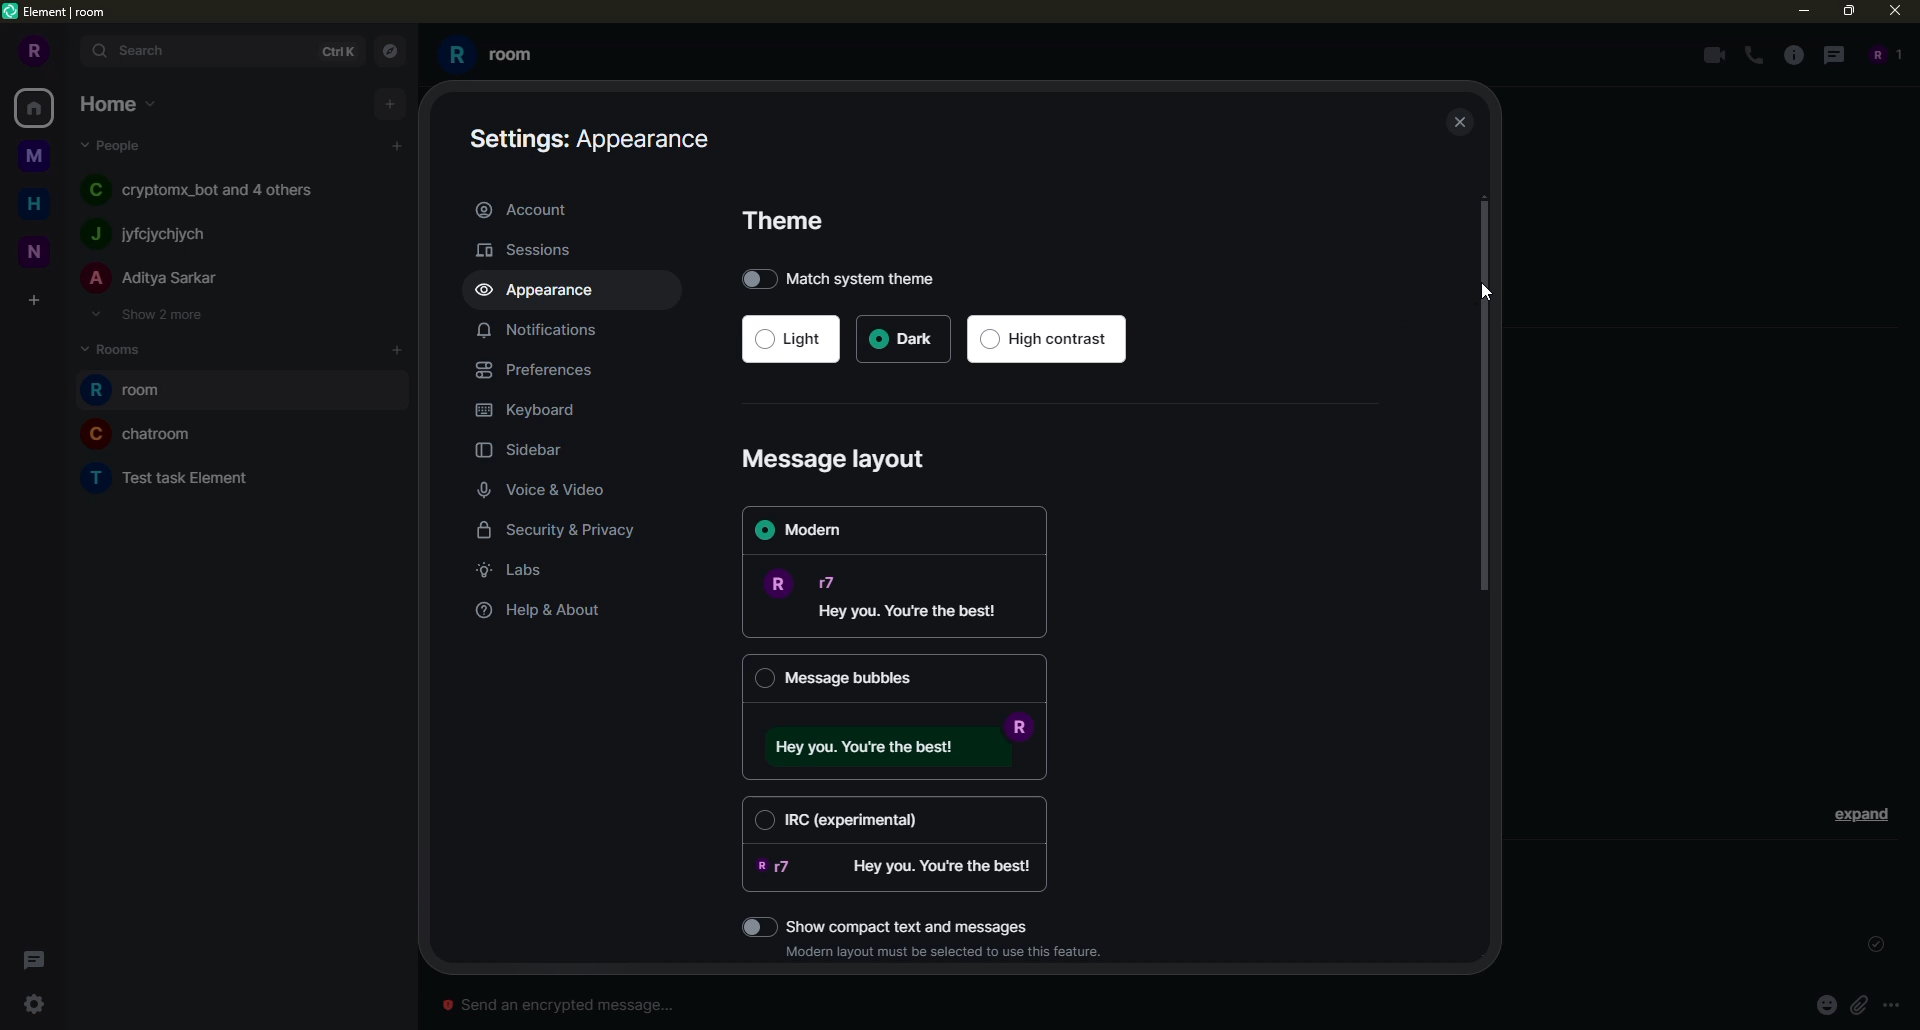 The width and height of the screenshot is (1920, 1030). What do you see at coordinates (38, 107) in the screenshot?
I see `home` at bounding box center [38, 107].